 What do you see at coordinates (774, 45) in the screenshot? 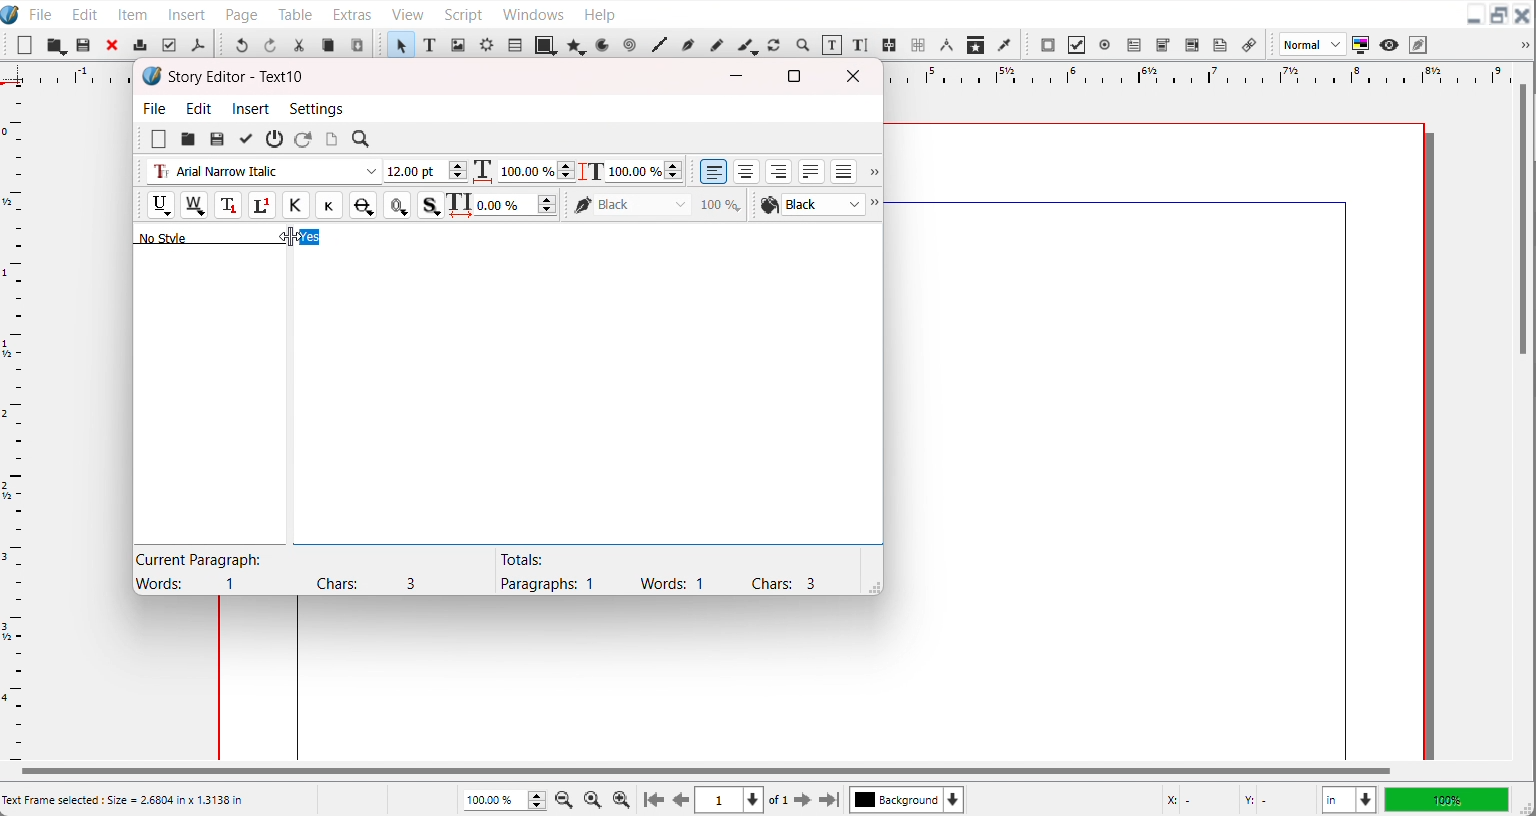
I see `Rotate item` at bounding box center [774, 45].